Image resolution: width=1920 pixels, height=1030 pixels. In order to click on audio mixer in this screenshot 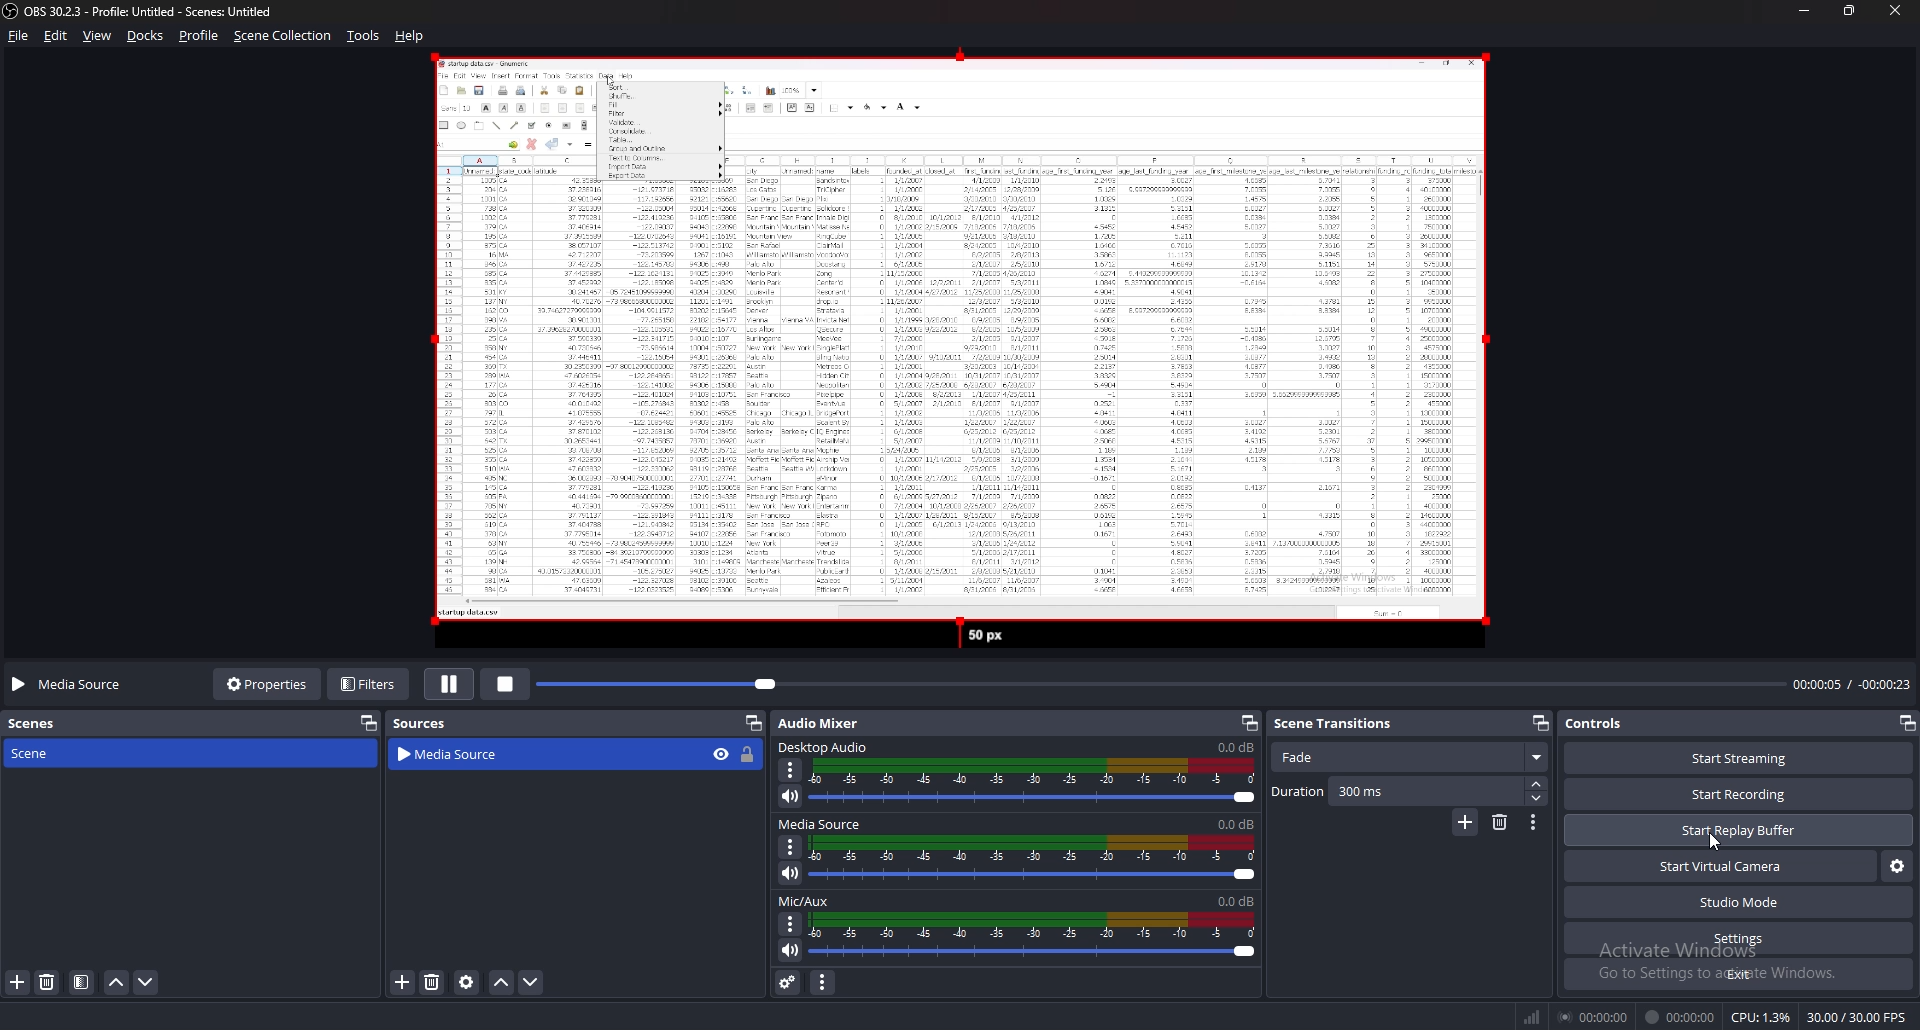, I will do `click(819, 723)`.